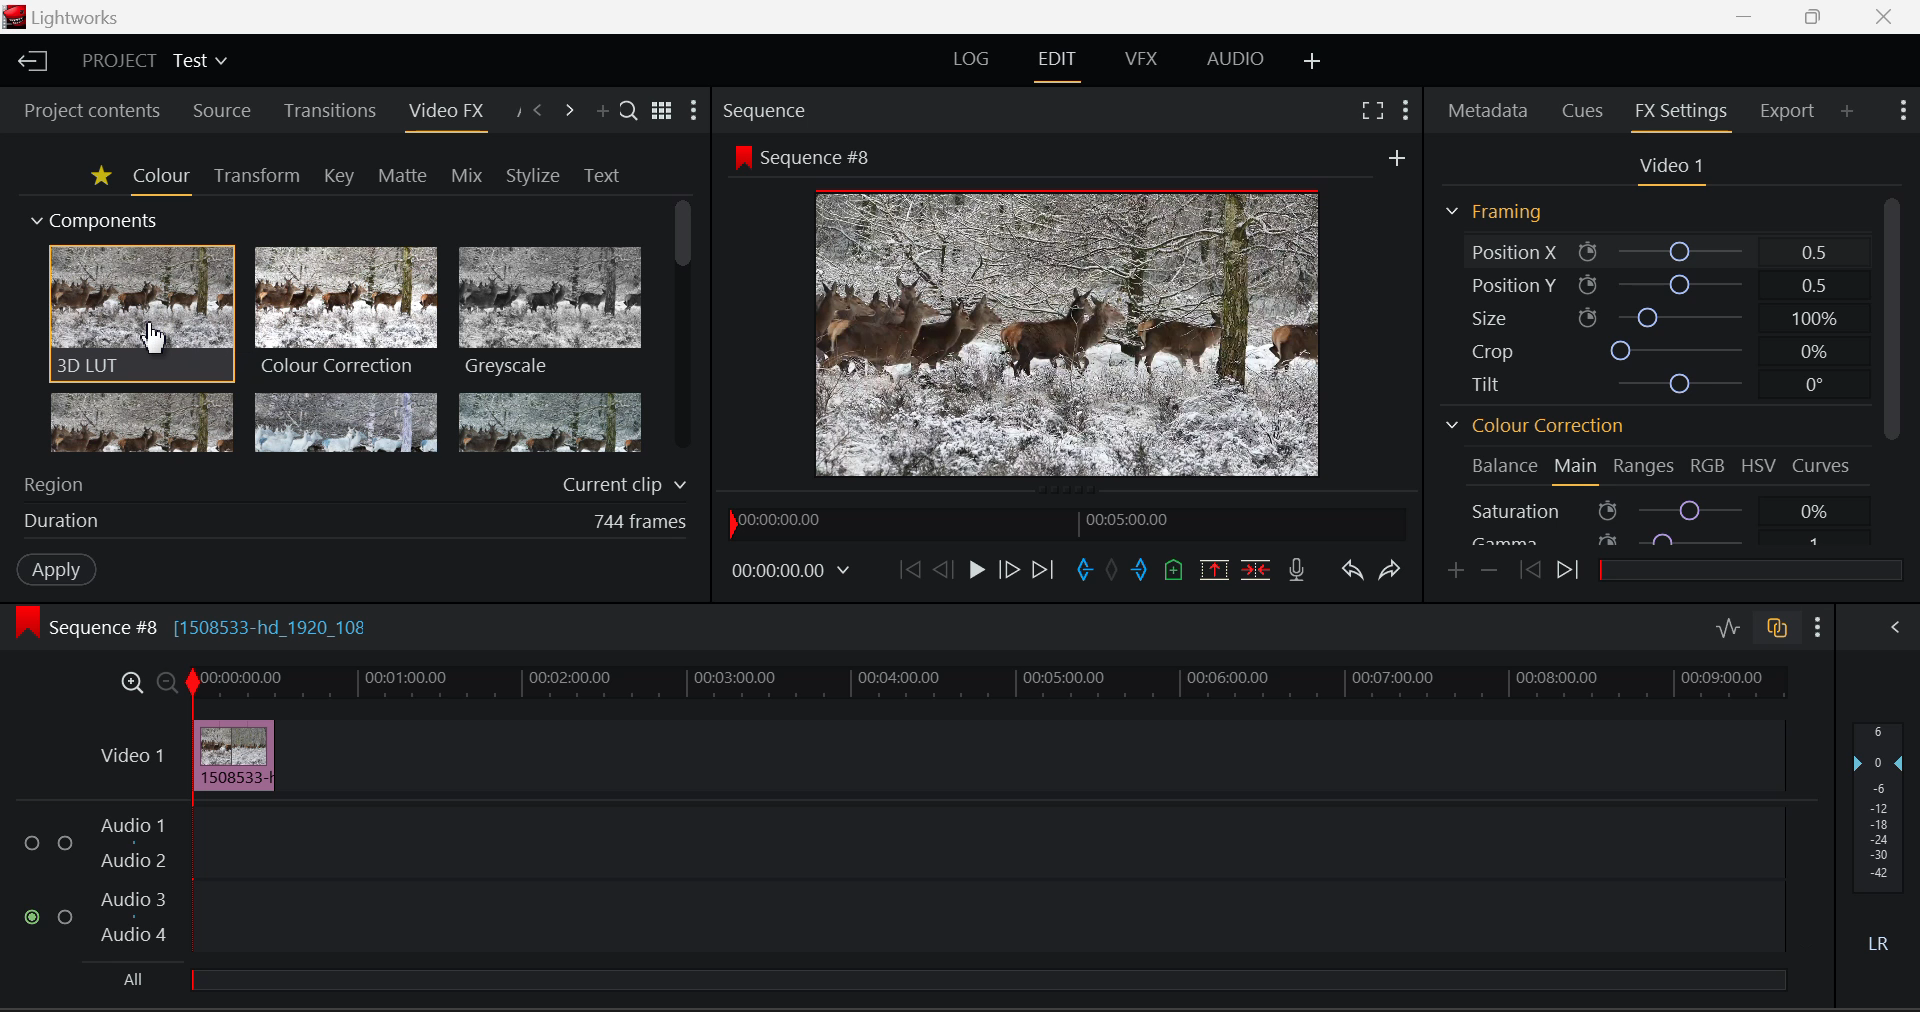 The image size is (1920, 1012). What do you see at coordinates (1492, 210) in the screenshot?
I see `Framing Section` at bounding box center [1492, 210].